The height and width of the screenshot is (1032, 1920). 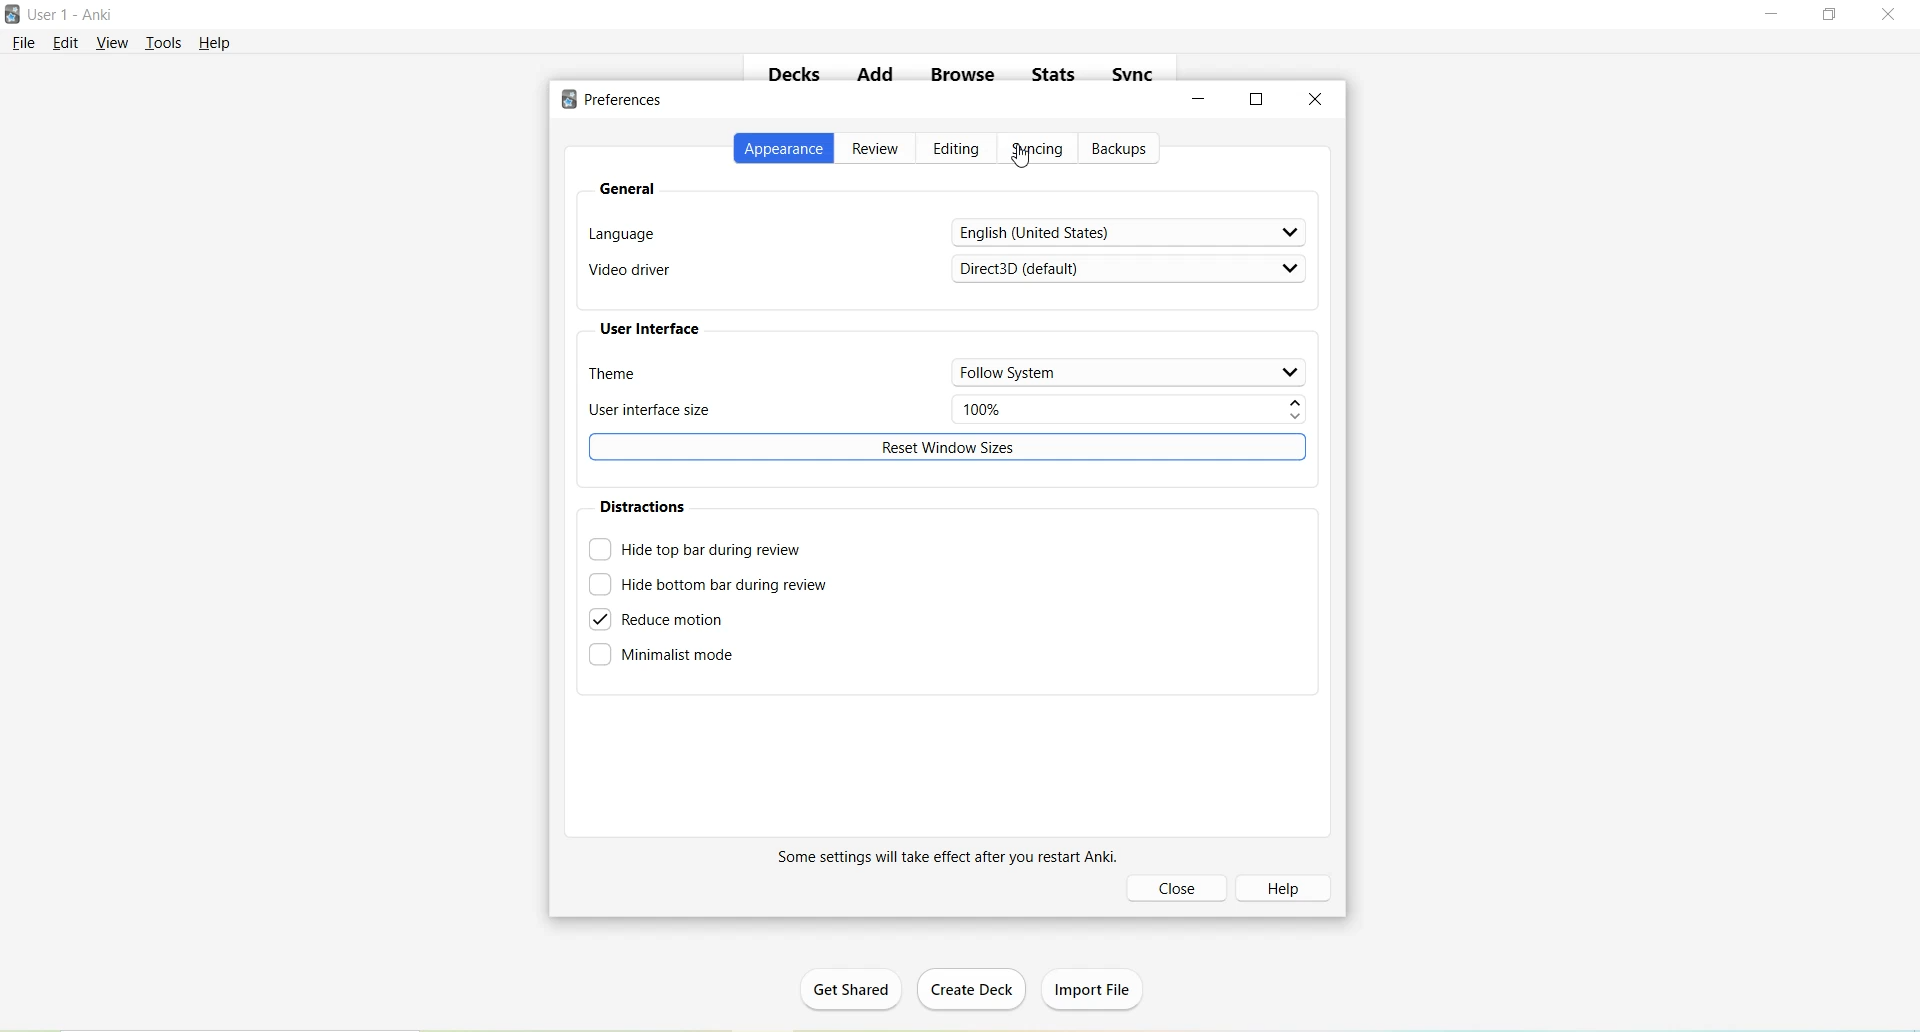 What do you see at coordinates (785, 149) in the screenshot?
I see `Appearance` at bounding box center [785, 149].